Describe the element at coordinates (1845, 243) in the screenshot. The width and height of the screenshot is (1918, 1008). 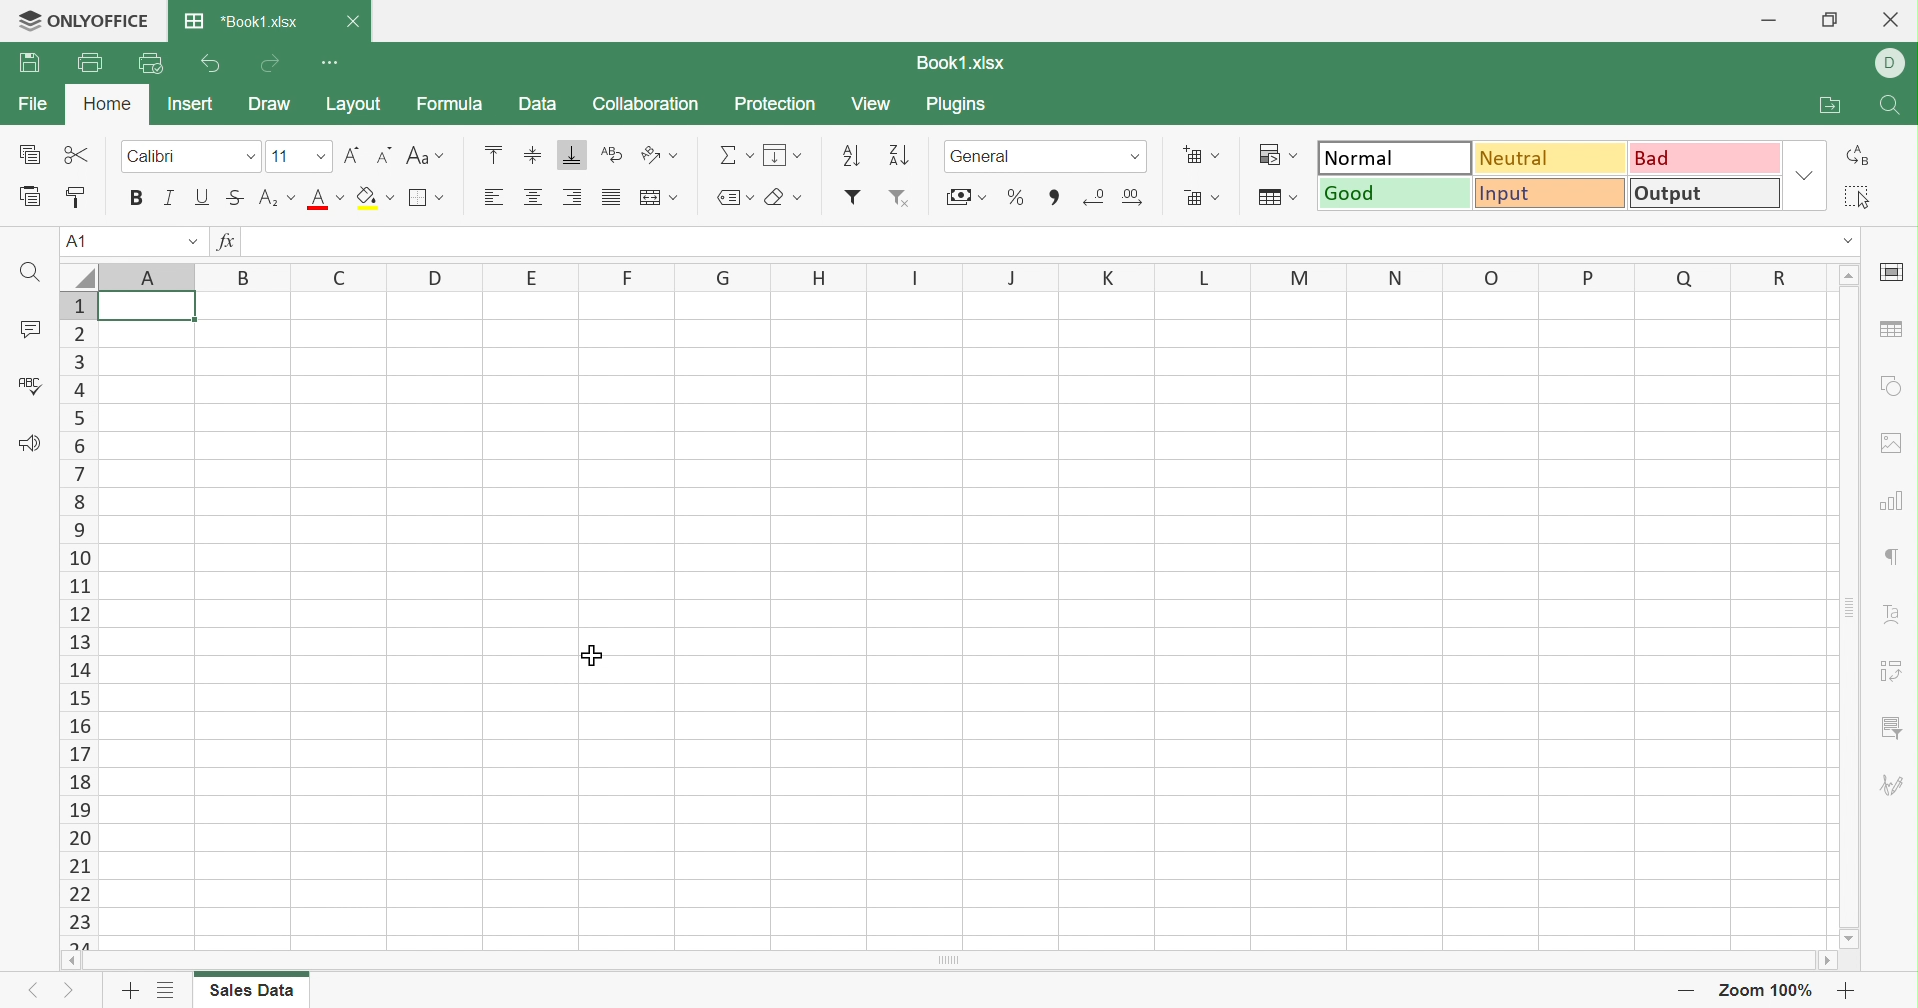
I see `Drop Down` at that location.